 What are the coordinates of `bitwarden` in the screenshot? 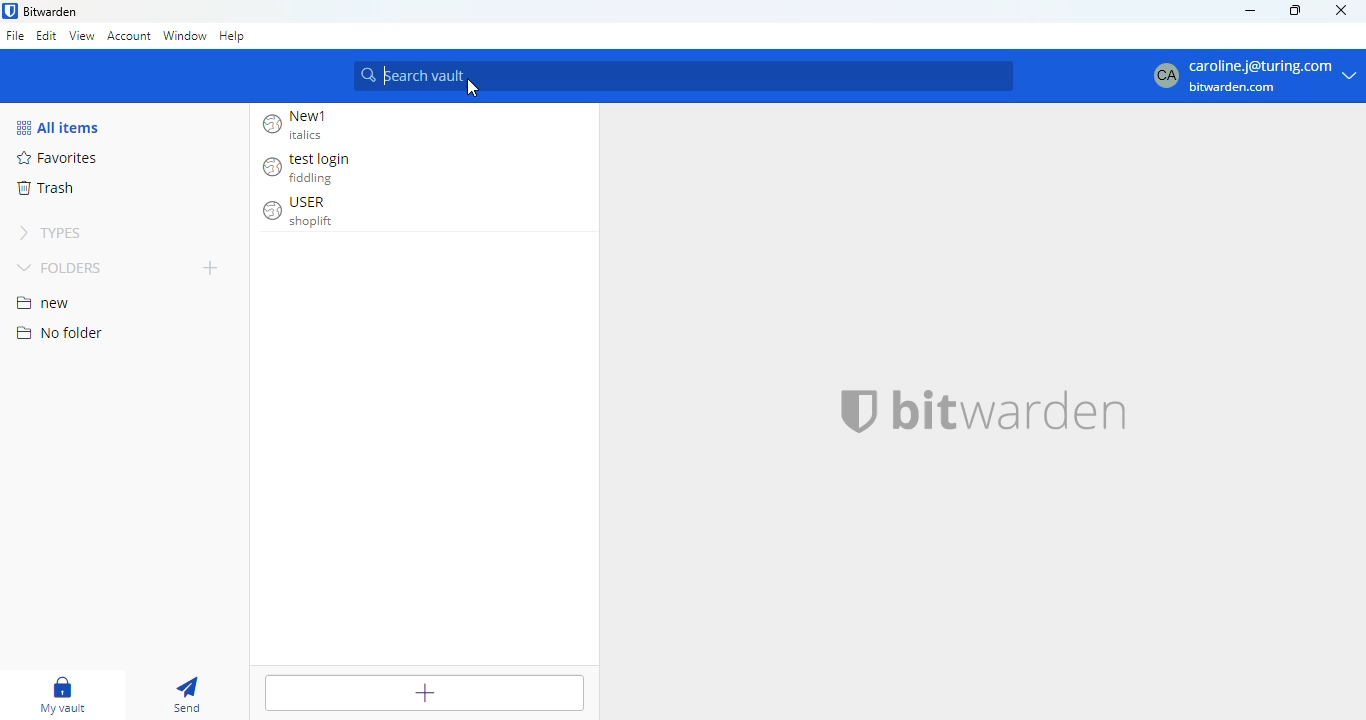 It's located at (1010, 409).